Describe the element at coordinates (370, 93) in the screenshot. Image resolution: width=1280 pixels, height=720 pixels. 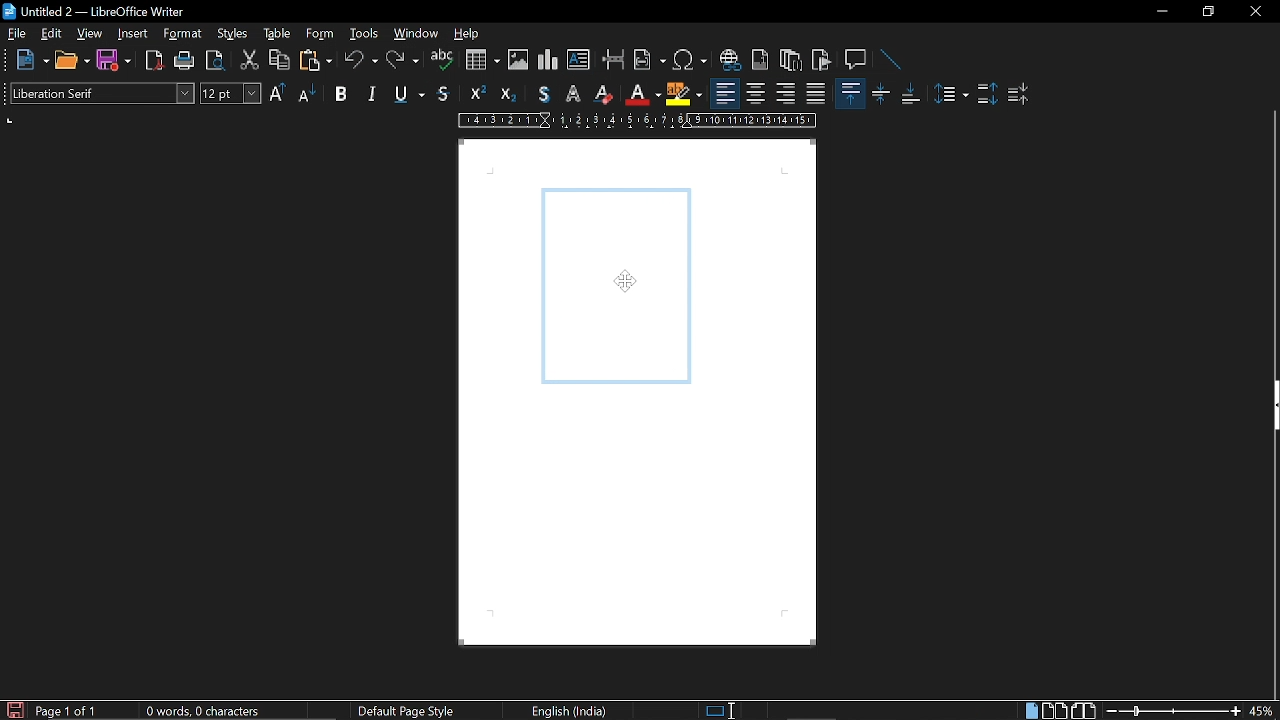
I see `italic` at that location.